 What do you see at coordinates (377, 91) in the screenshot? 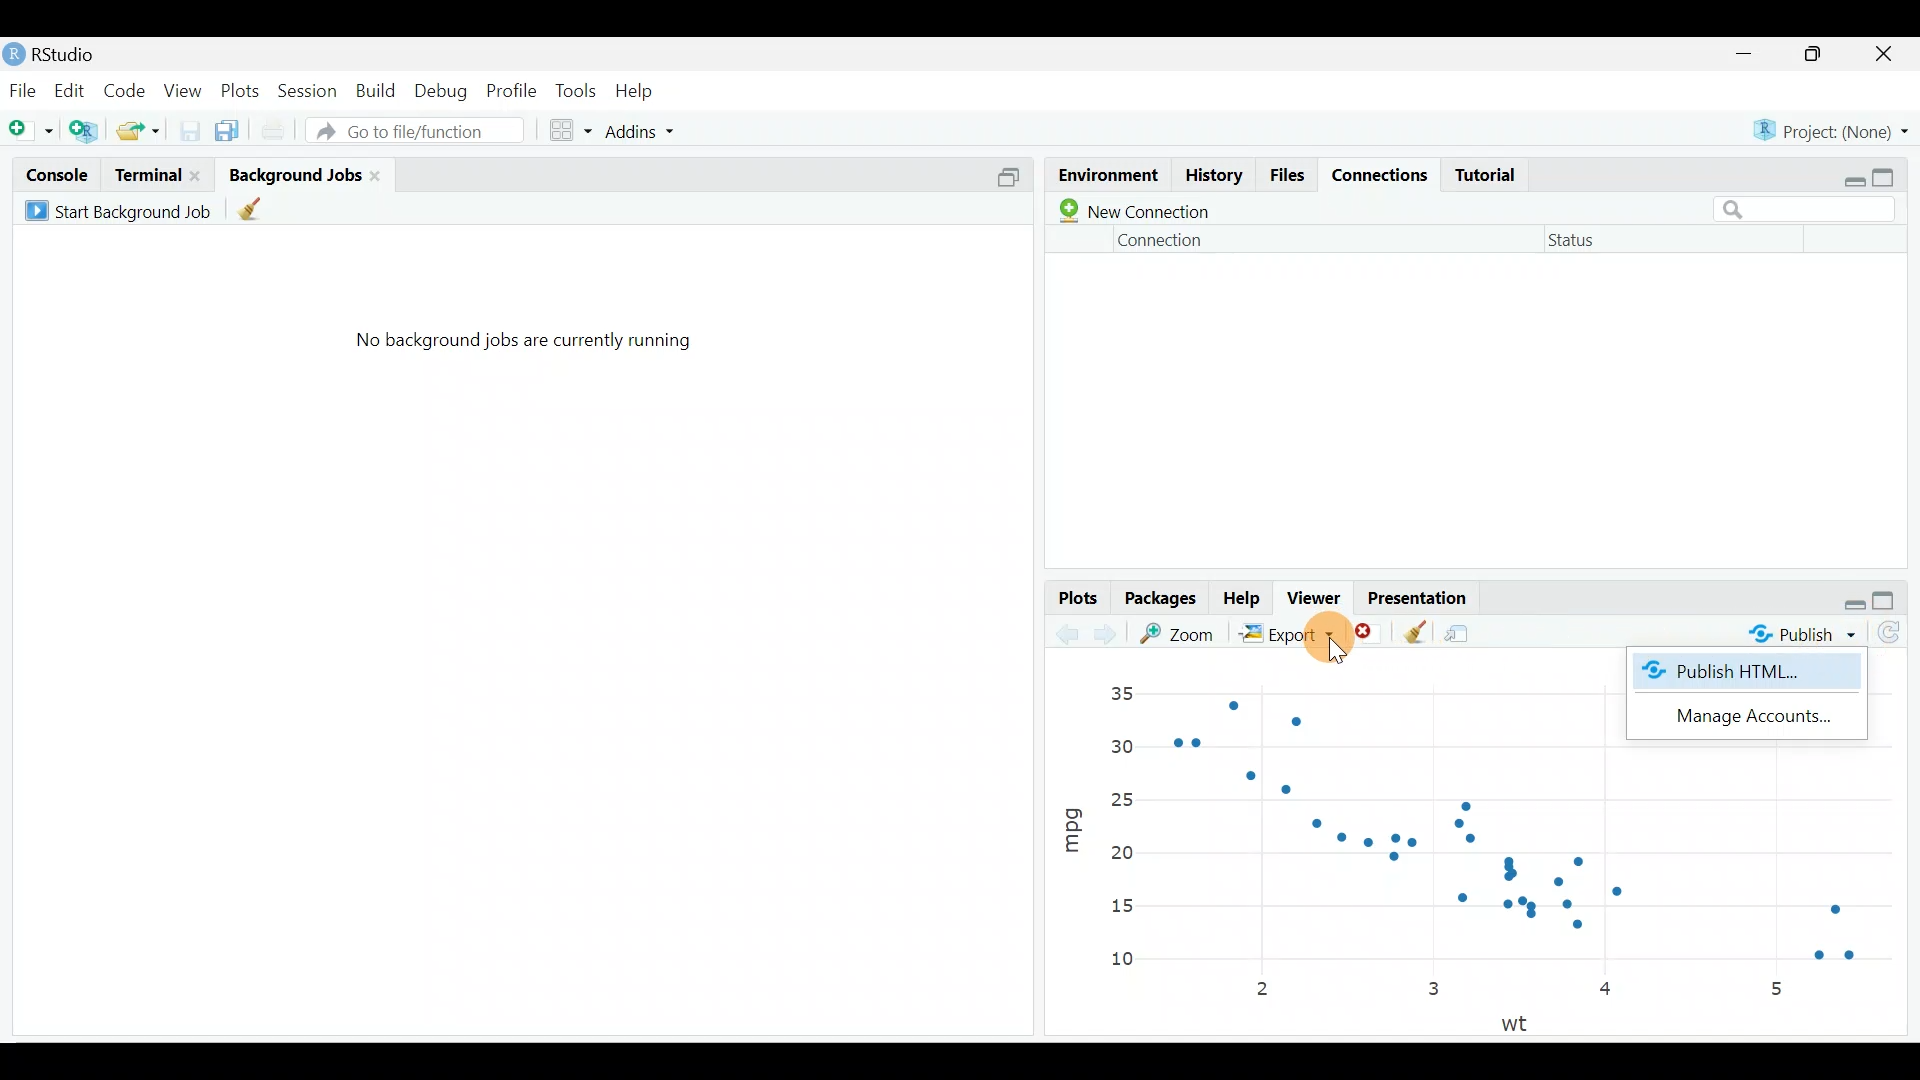
I see `Build` at bounding box center [377, 91].